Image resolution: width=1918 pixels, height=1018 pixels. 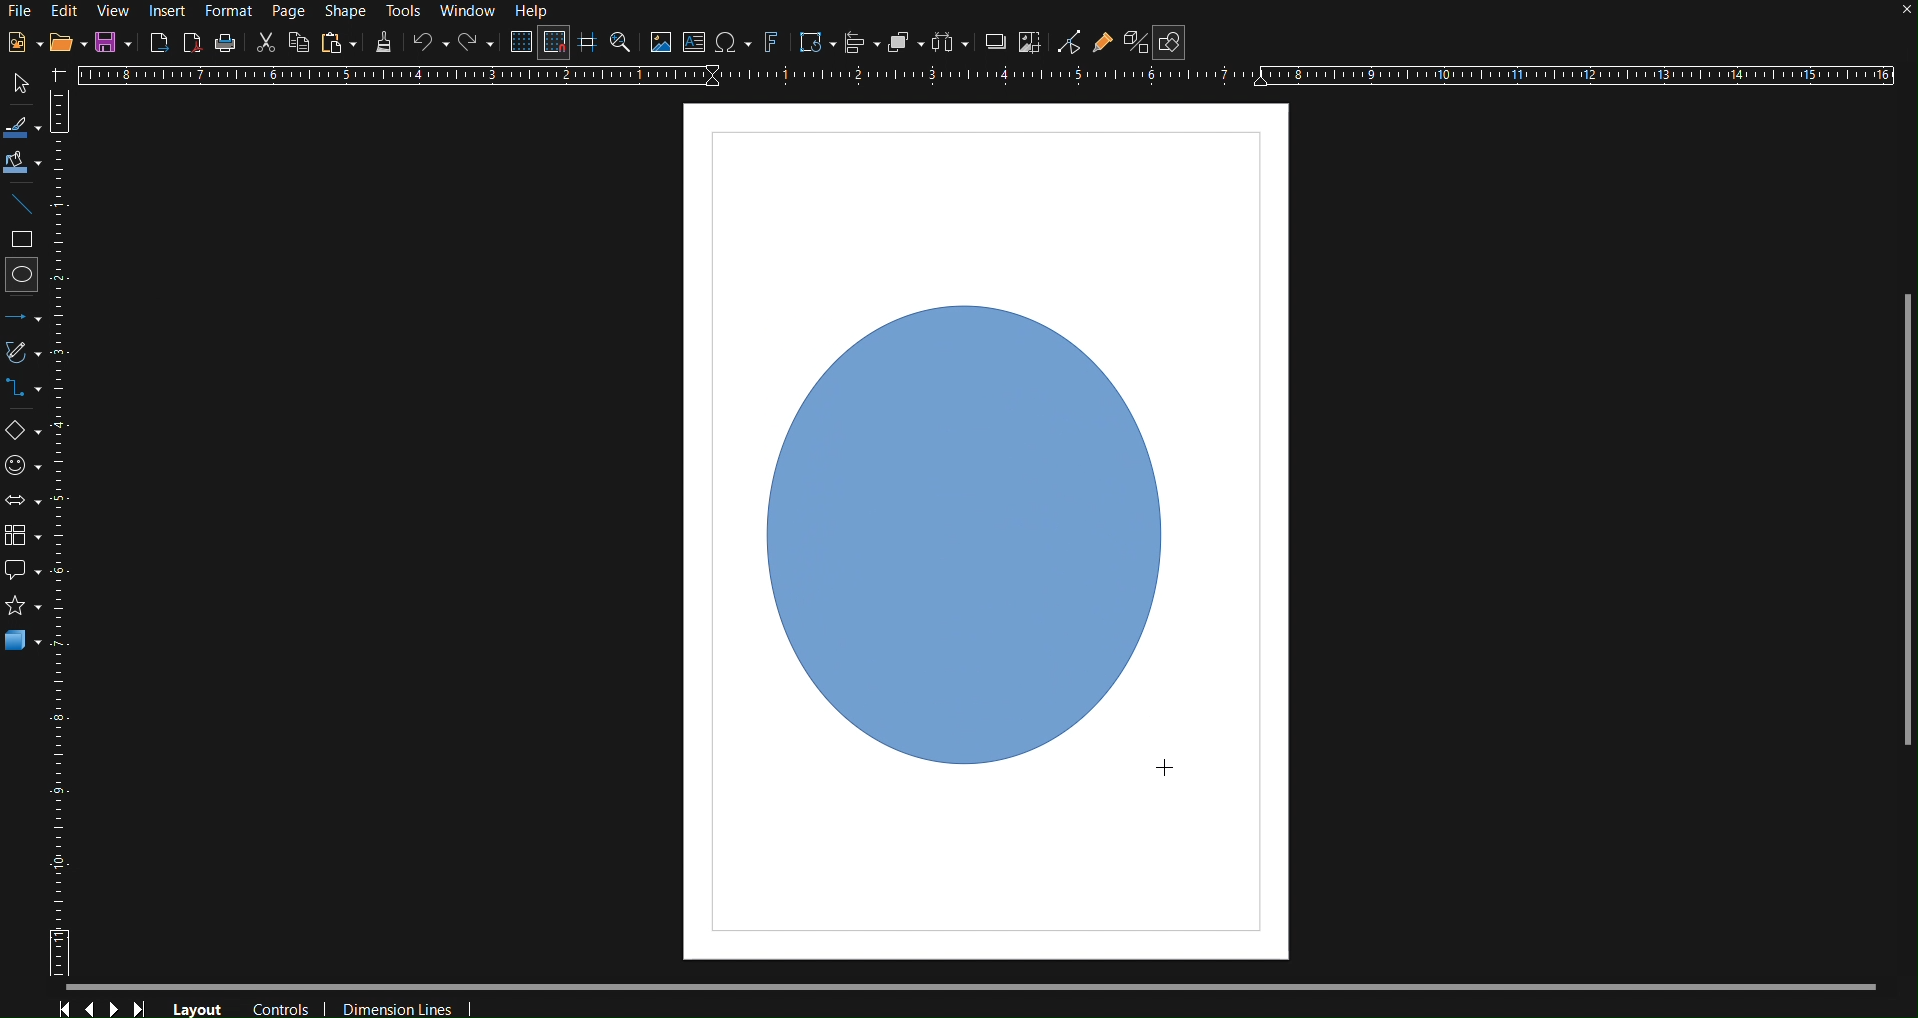 I want to click on Rectangle, so click(x=25, y=241).